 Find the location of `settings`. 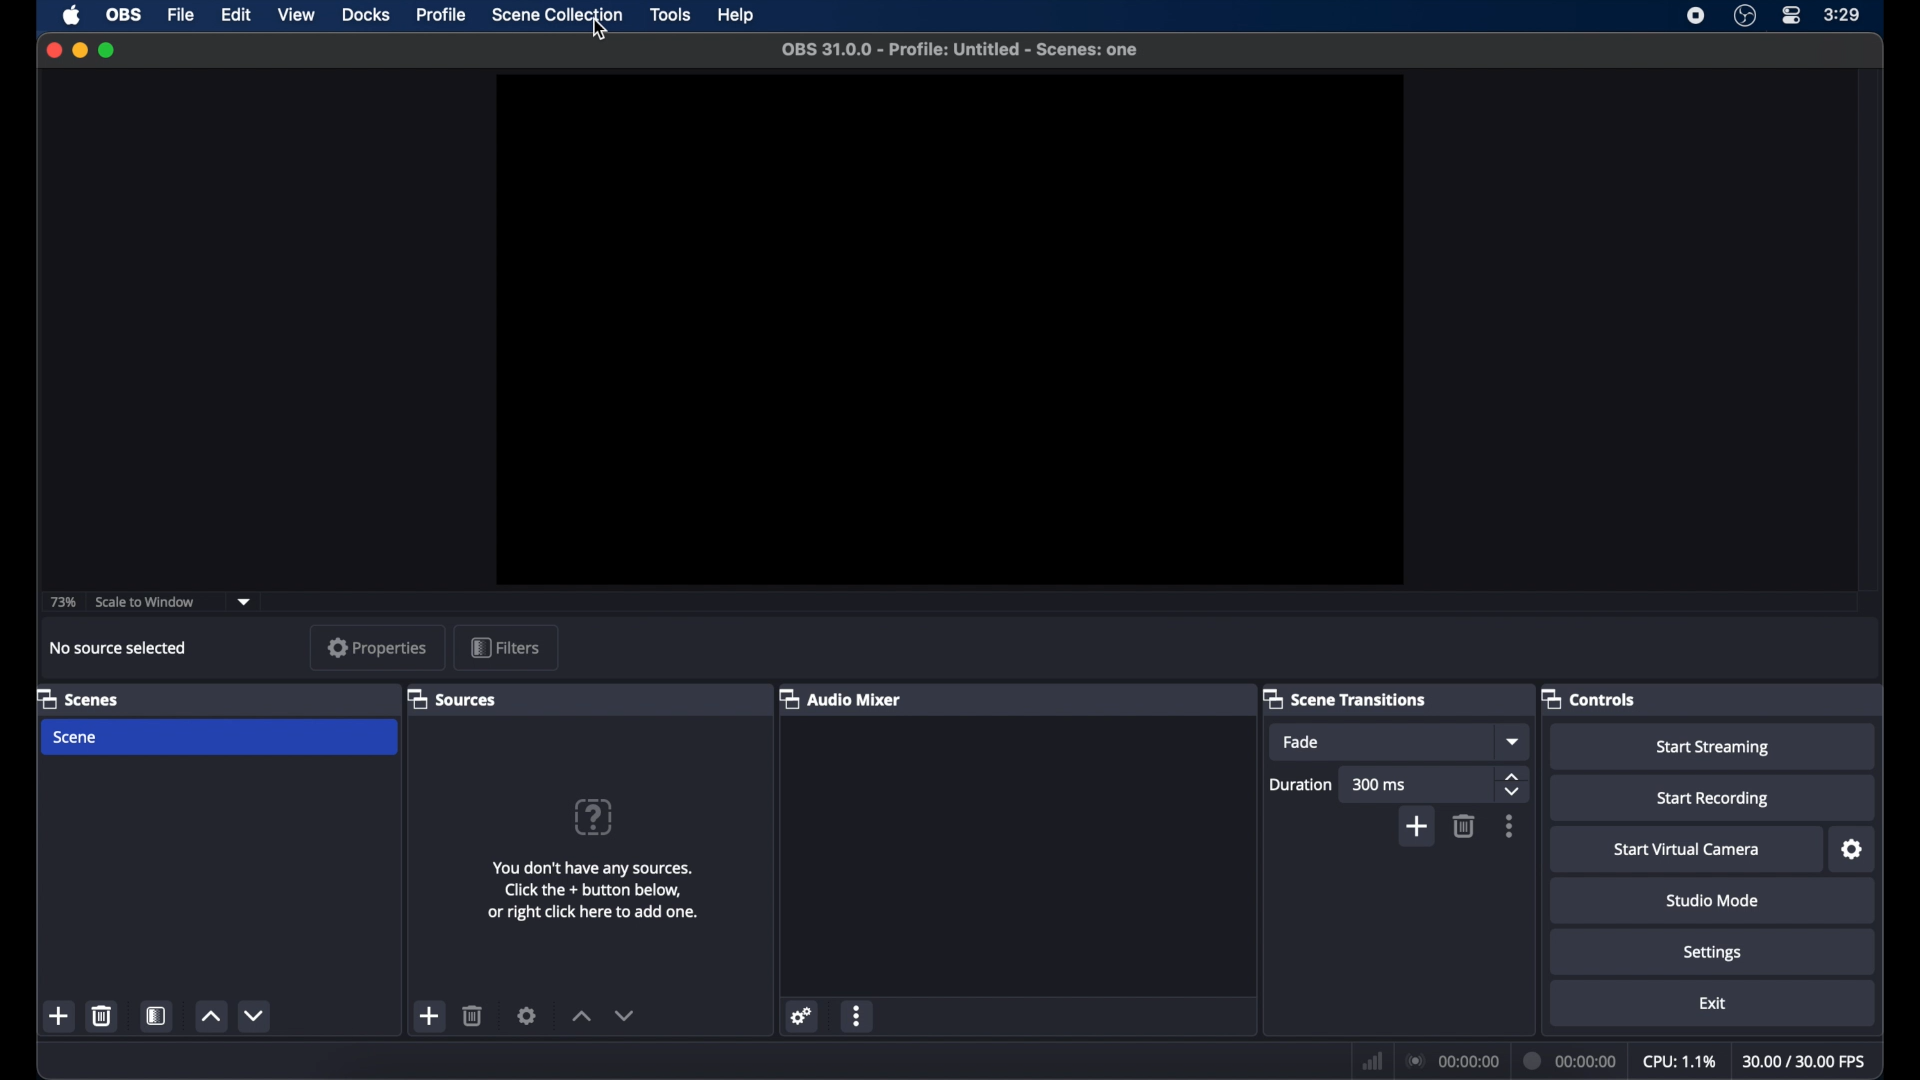

settings is located at coordinates (528, 1015).